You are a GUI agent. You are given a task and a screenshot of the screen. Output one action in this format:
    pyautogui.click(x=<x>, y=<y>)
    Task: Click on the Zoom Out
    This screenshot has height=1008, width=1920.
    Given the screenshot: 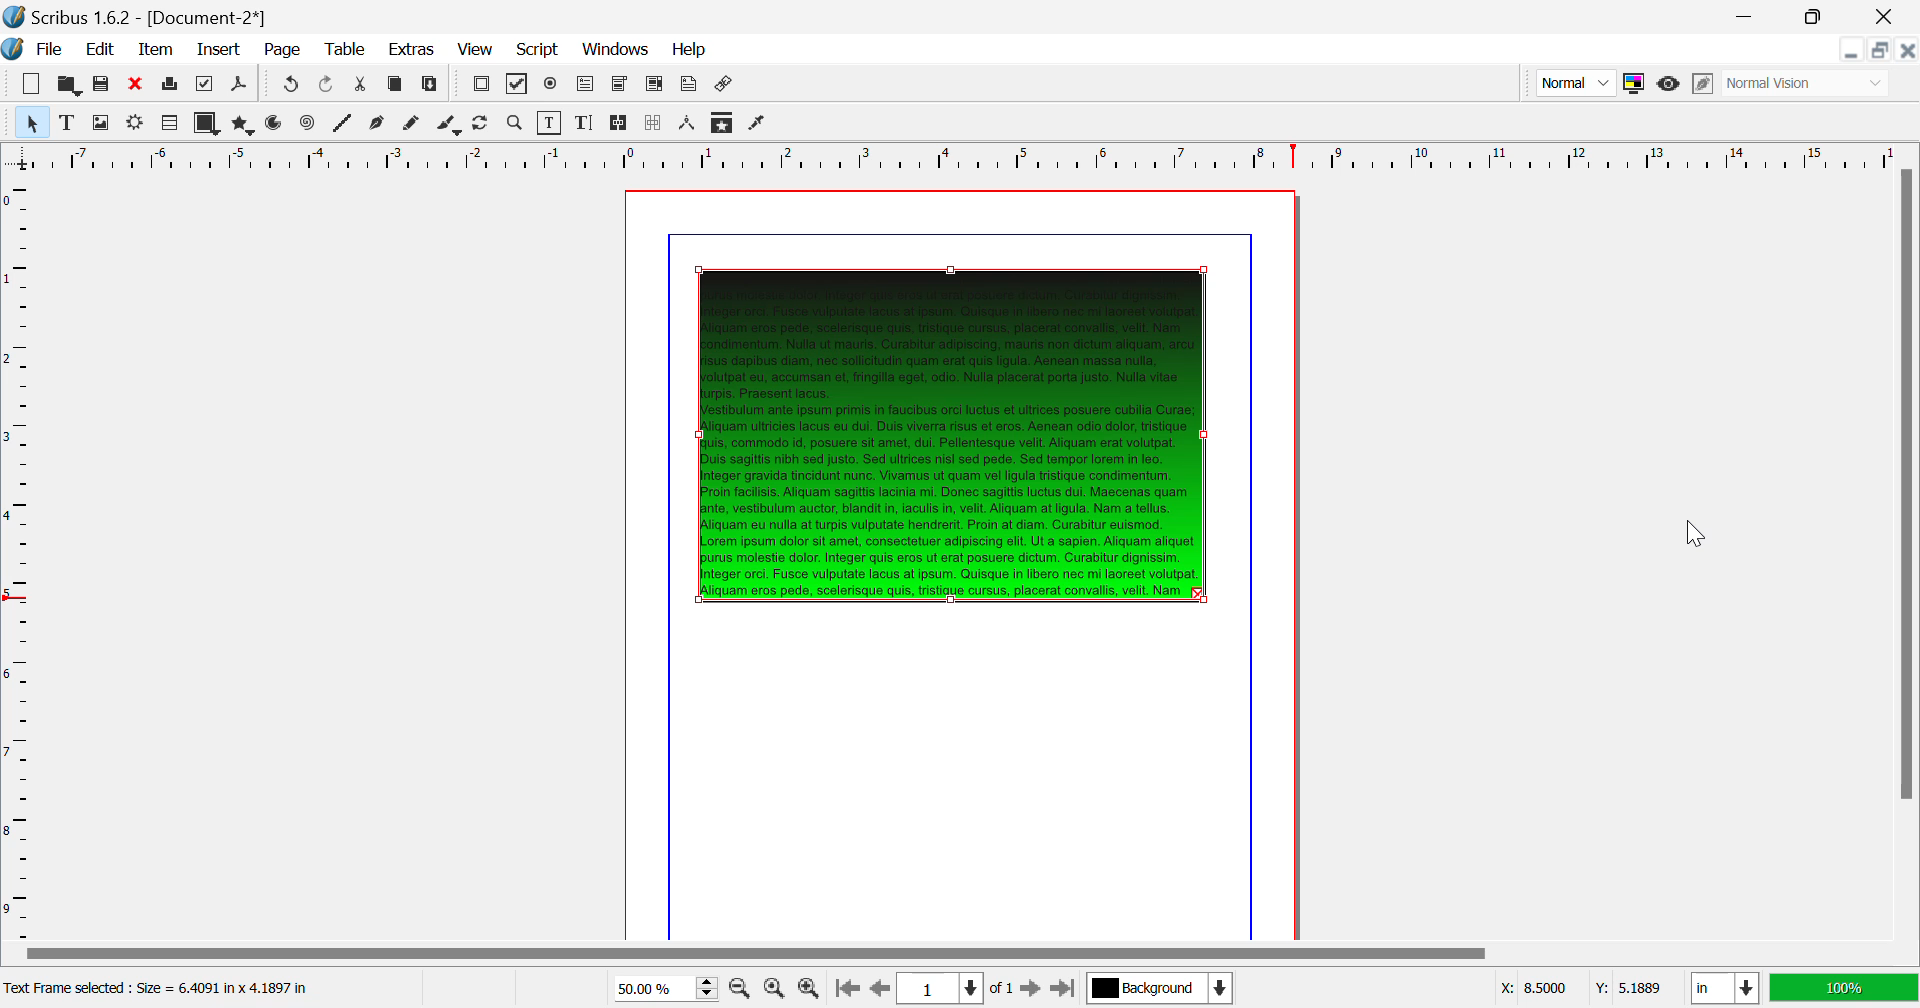 What is the action you would take?
    pyautogui.click(x=742, y=987)
    